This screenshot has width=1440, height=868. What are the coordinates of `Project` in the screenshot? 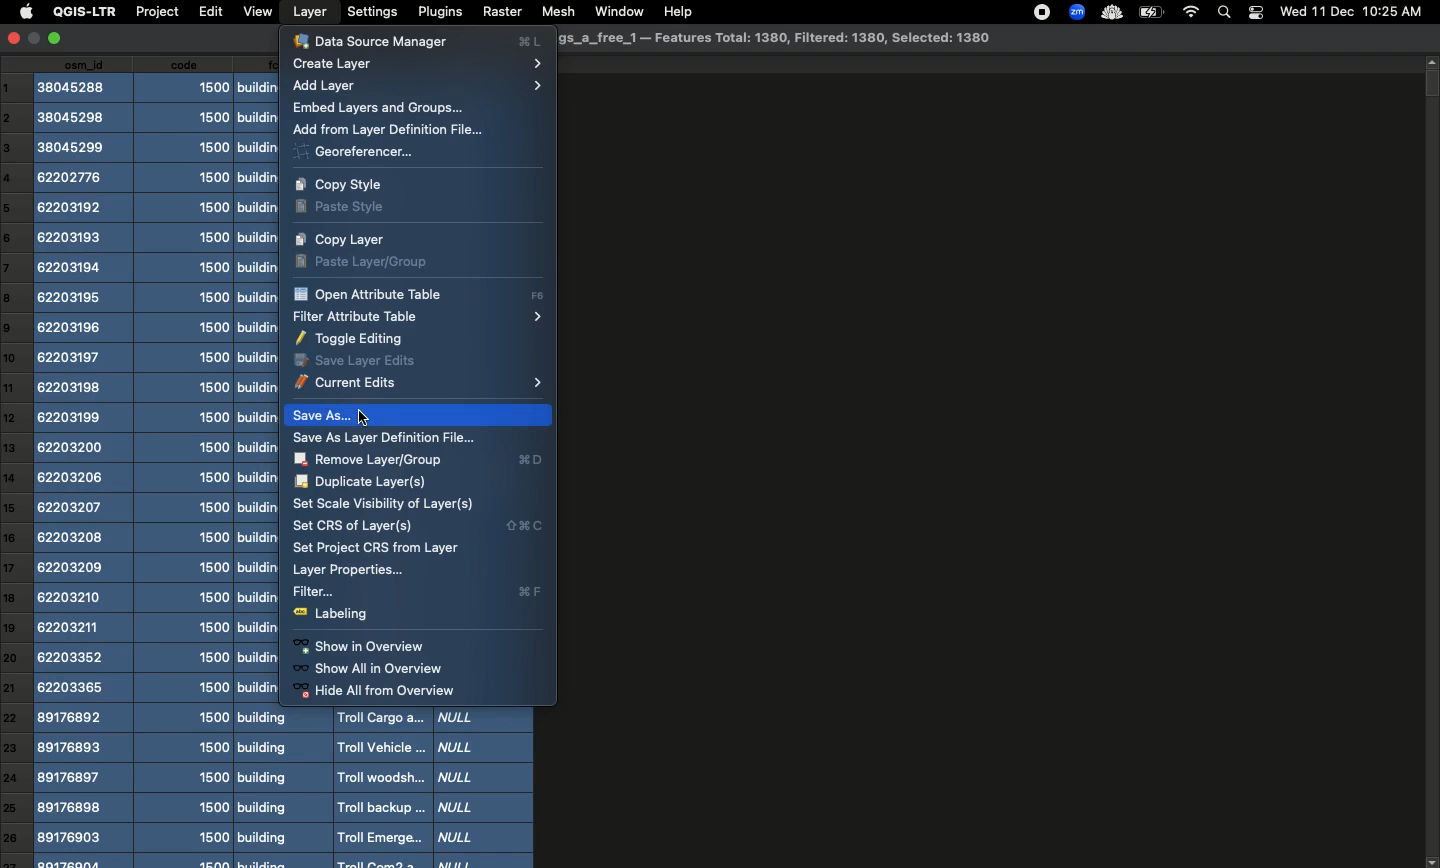 It's located at (156, 13).